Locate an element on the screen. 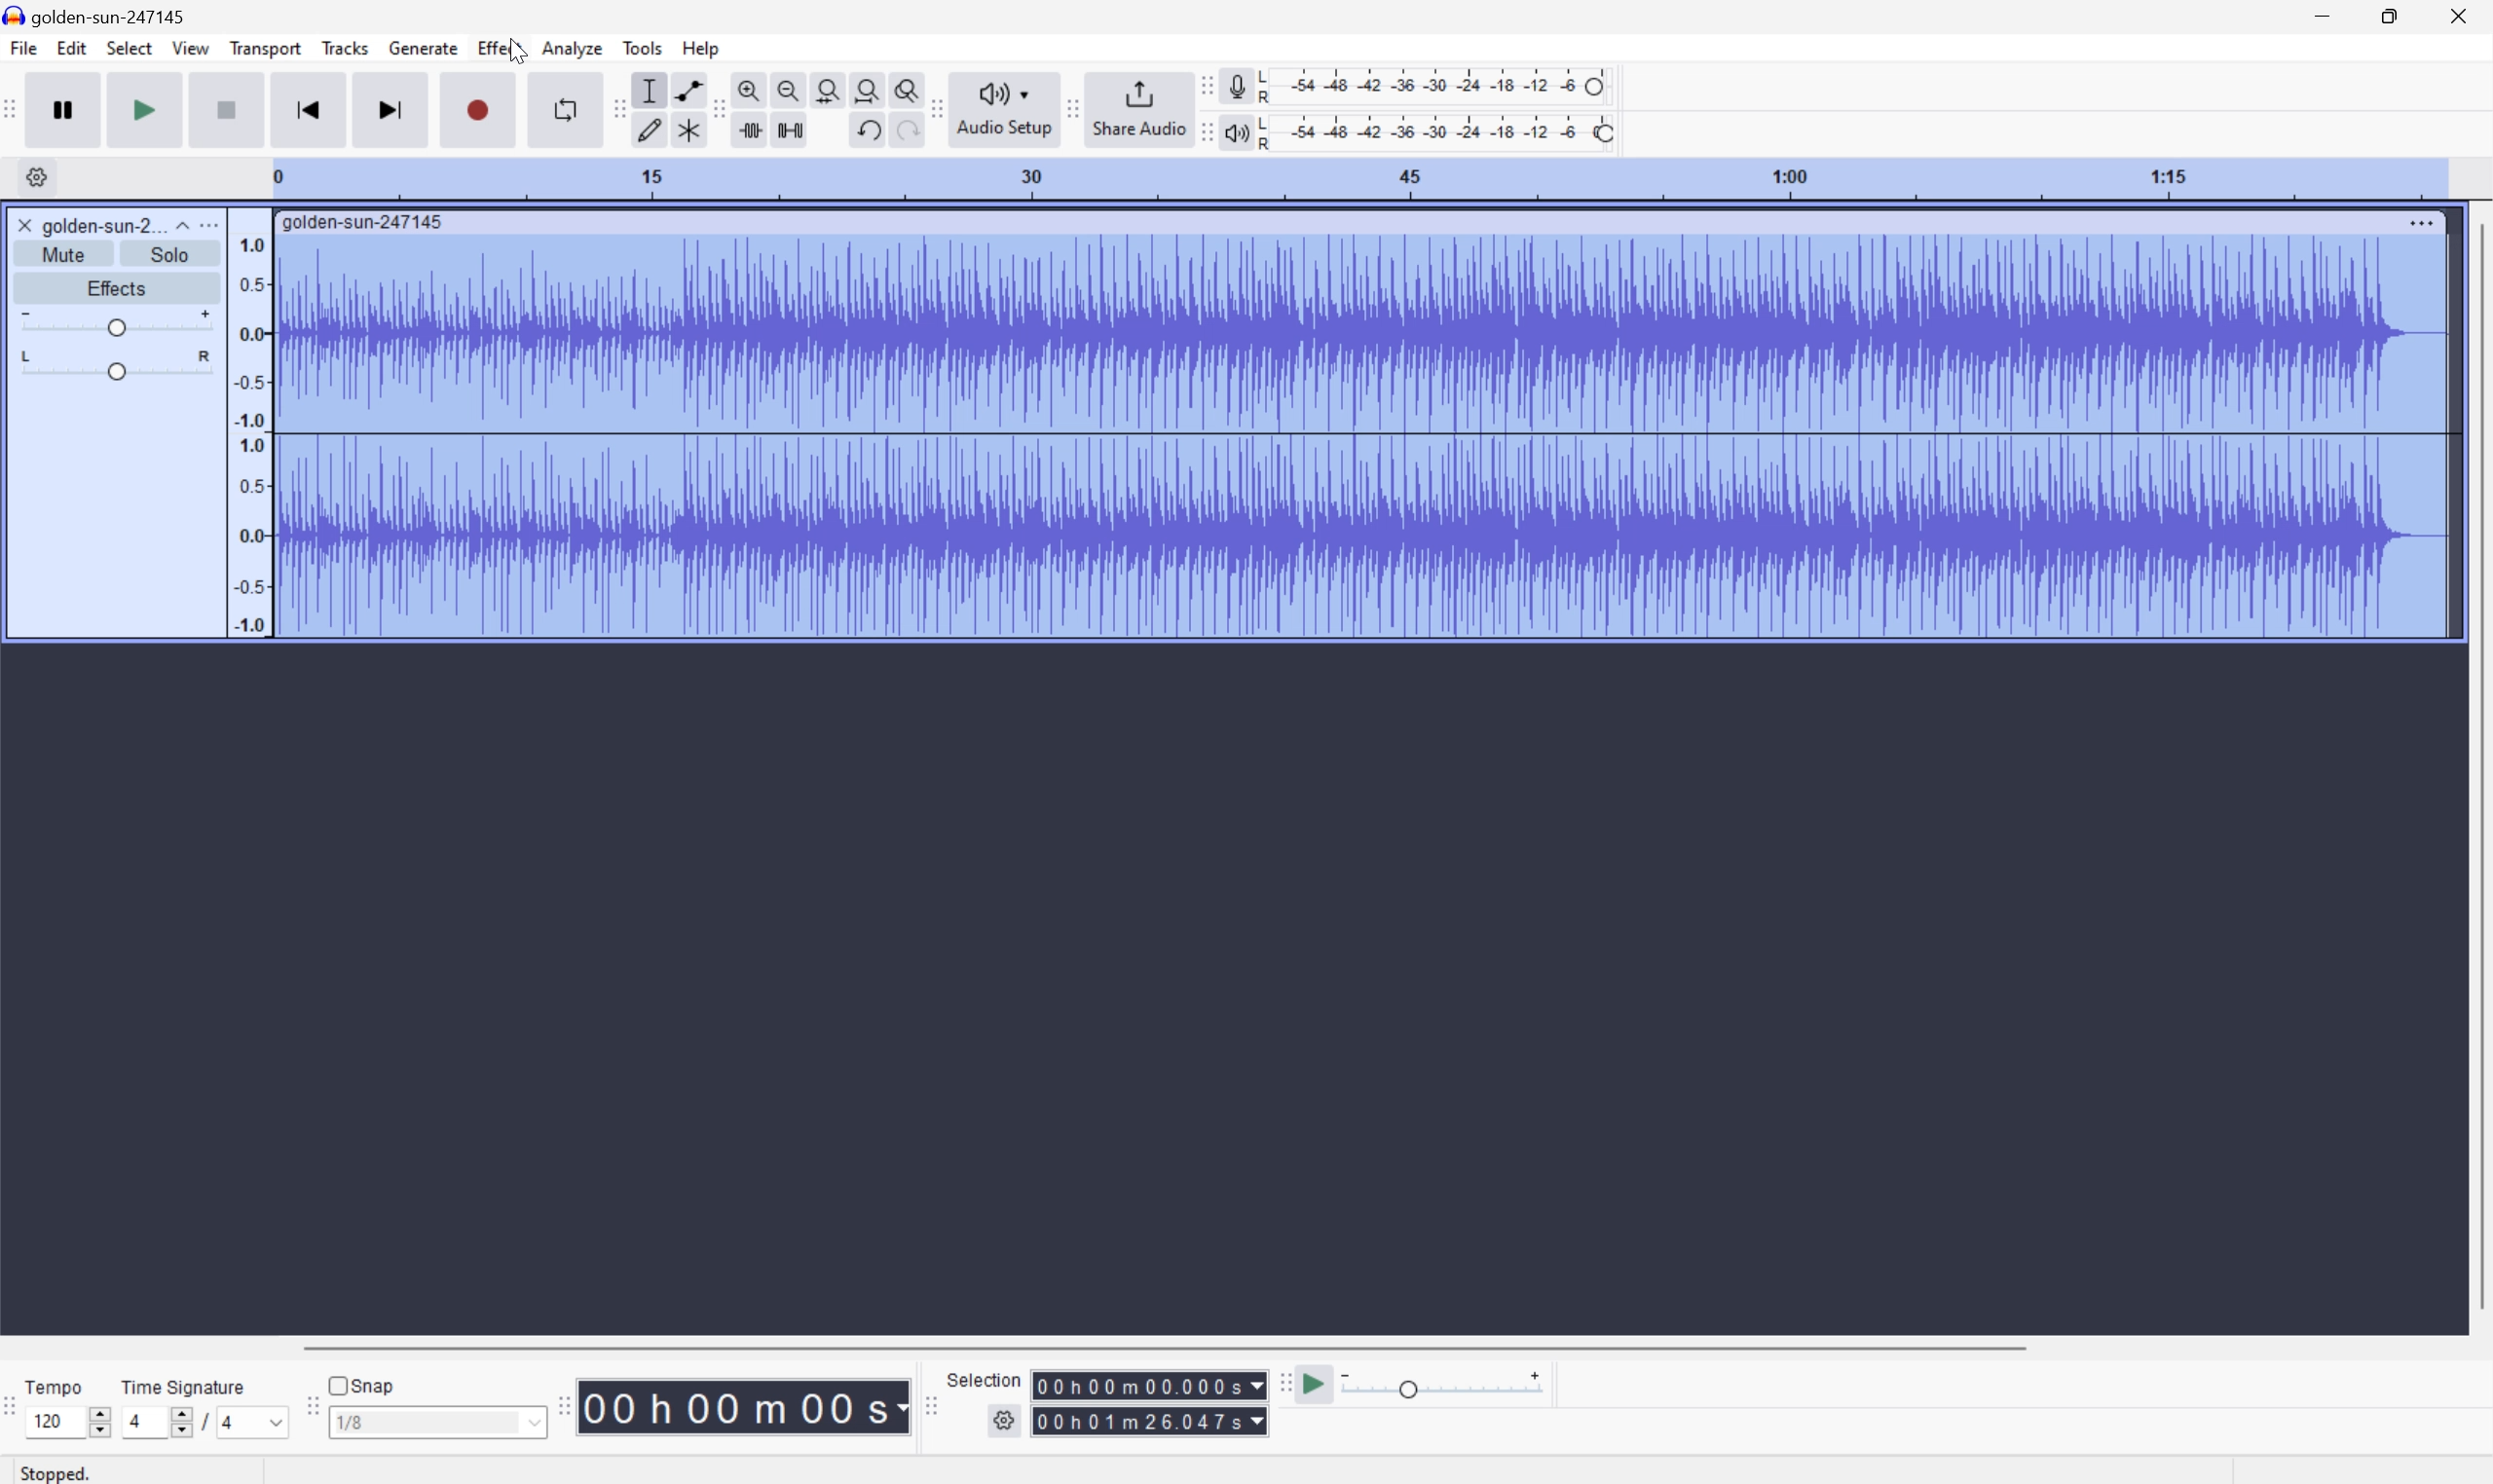 This screenshot has width=2493, height=1484. Snap is located at coordinates (362, 1384).